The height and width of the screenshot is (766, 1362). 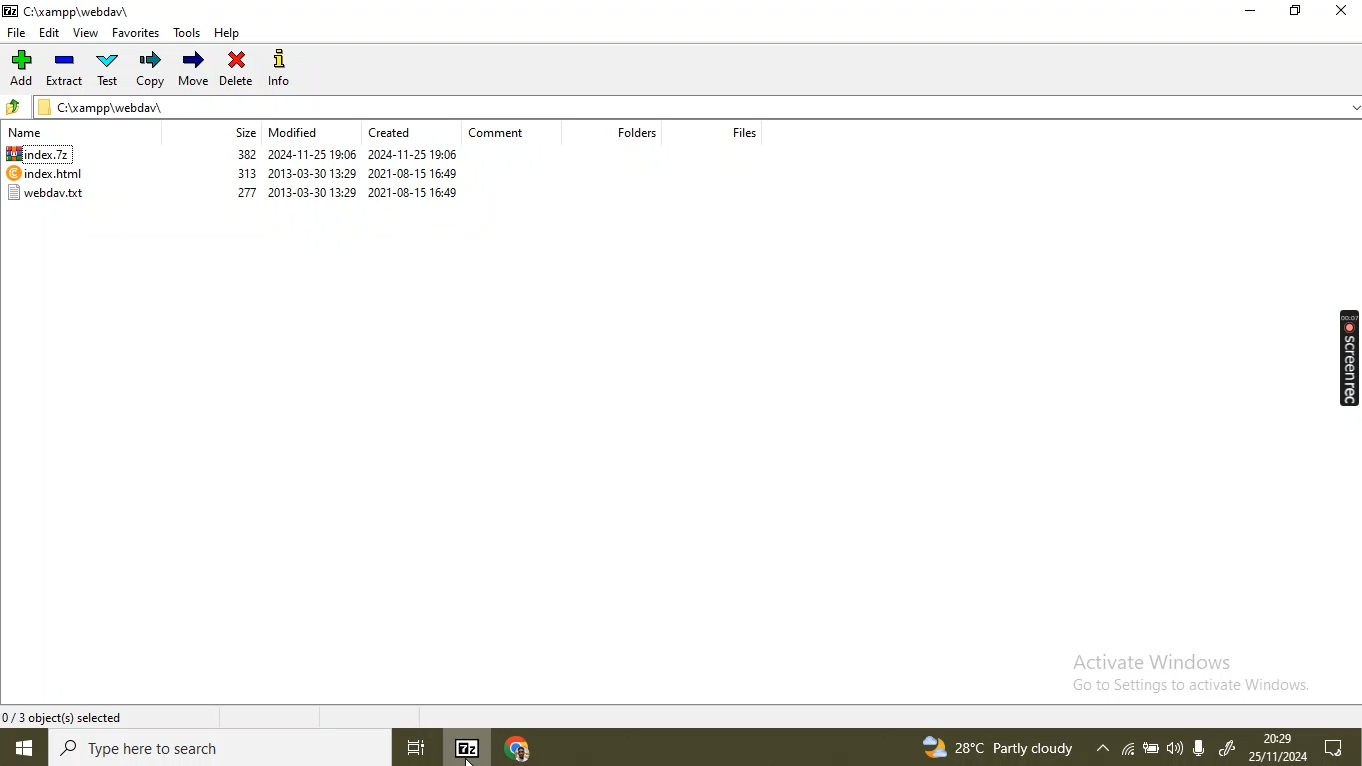 What do you see at coordinates (65, 69) in the screenshot?
I see `Extract` at bounding box center [65, 69].